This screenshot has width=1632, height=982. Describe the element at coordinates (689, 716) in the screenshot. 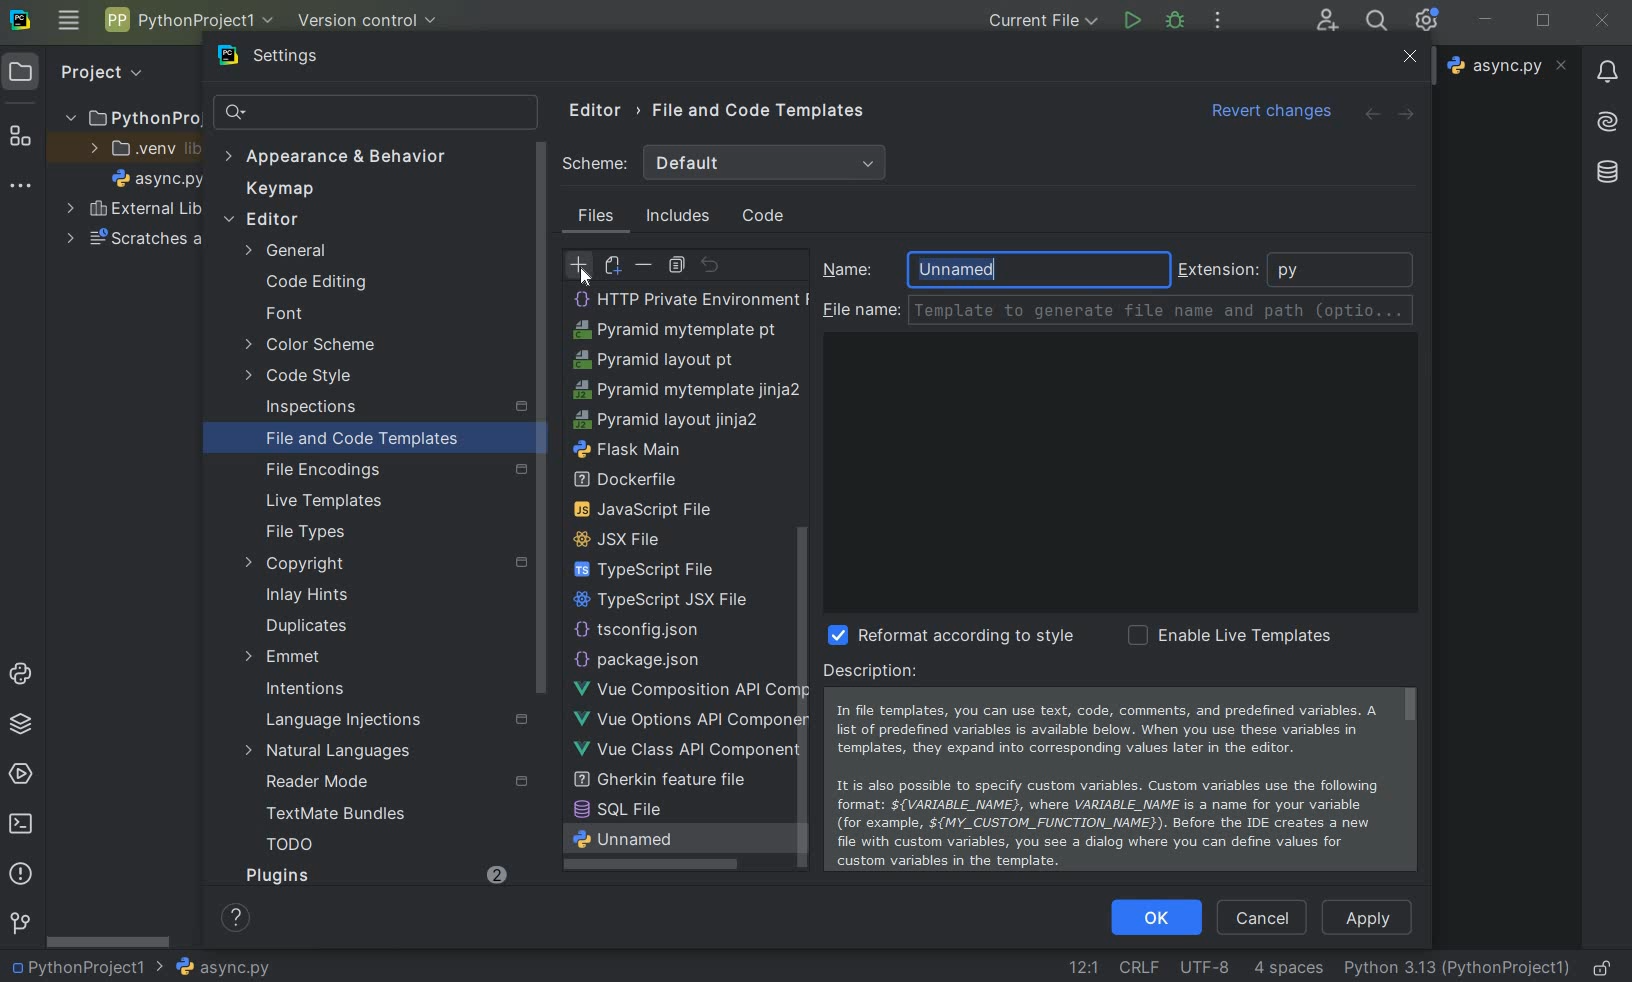

I see `HTTP Private Environment` at that location.